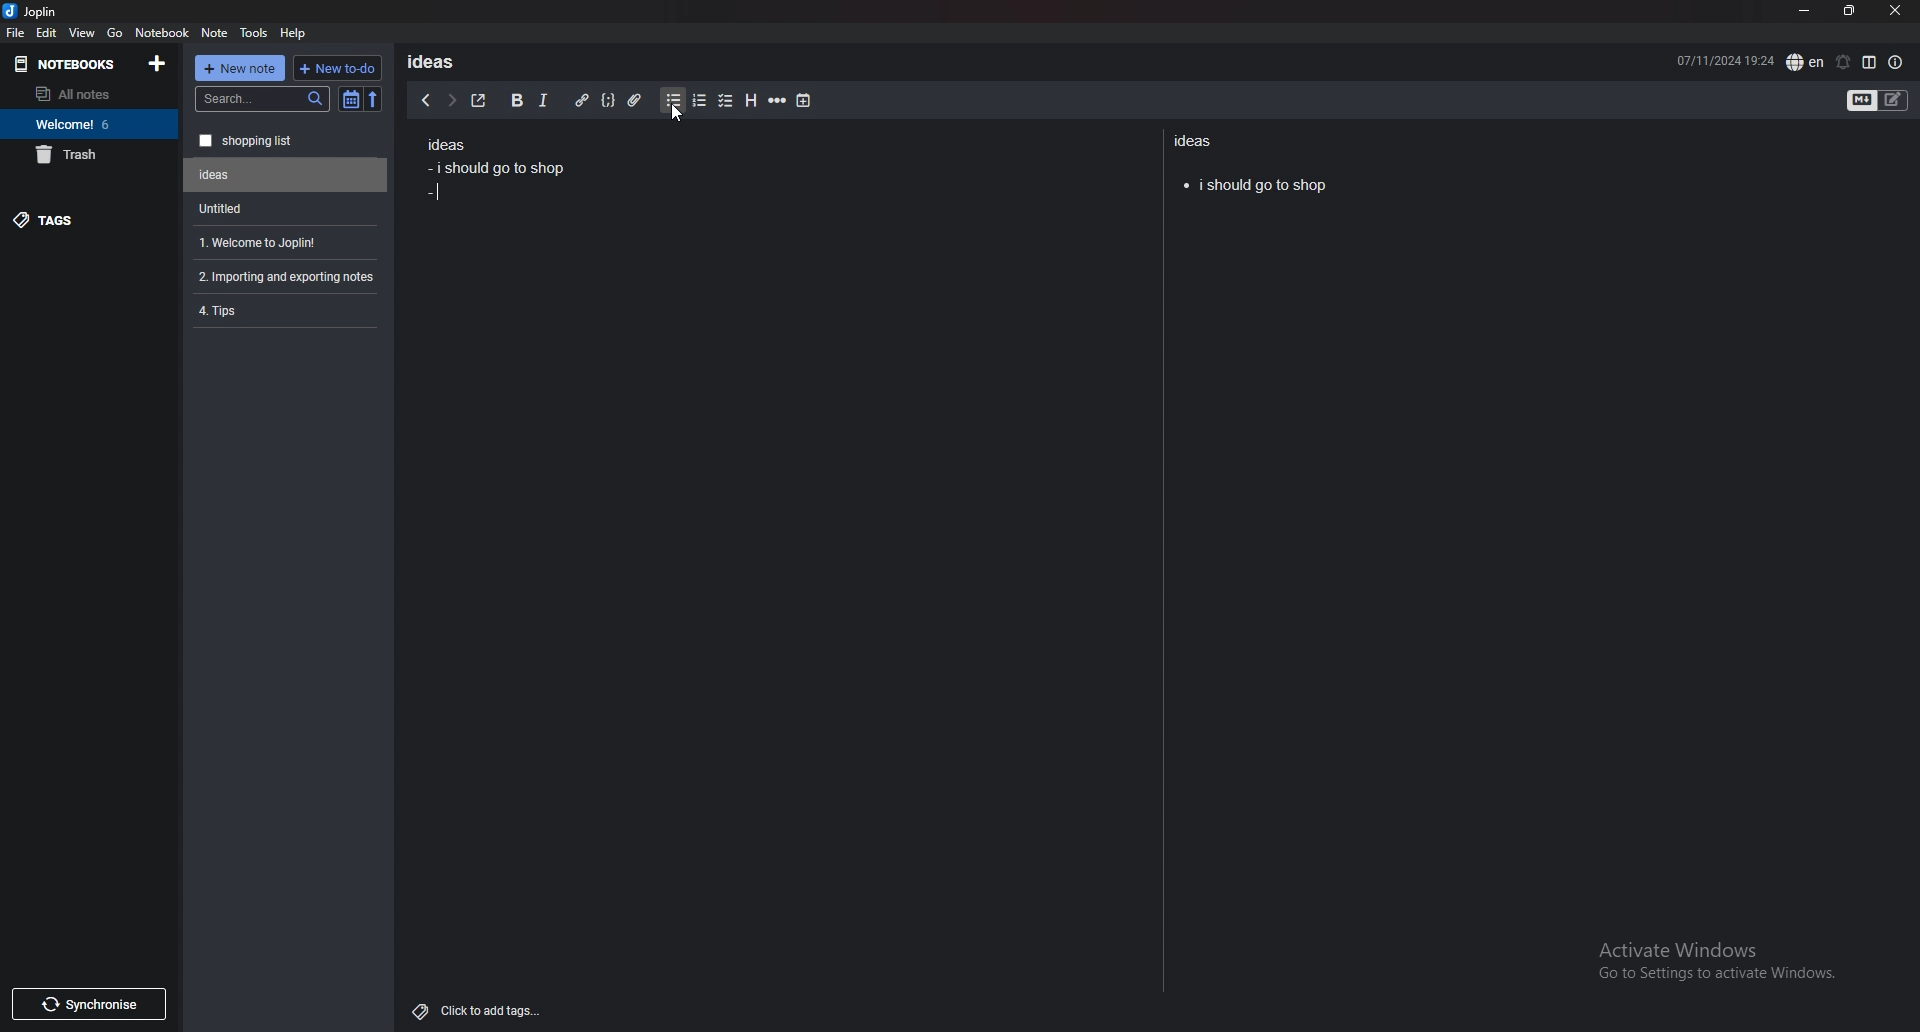 Image resolution: width=1920 pixels, height=1032 pixels. What do you see at coordinates (1805, 62) in the screenshot?
I see `spell check` at bounding box center [1805, 62].